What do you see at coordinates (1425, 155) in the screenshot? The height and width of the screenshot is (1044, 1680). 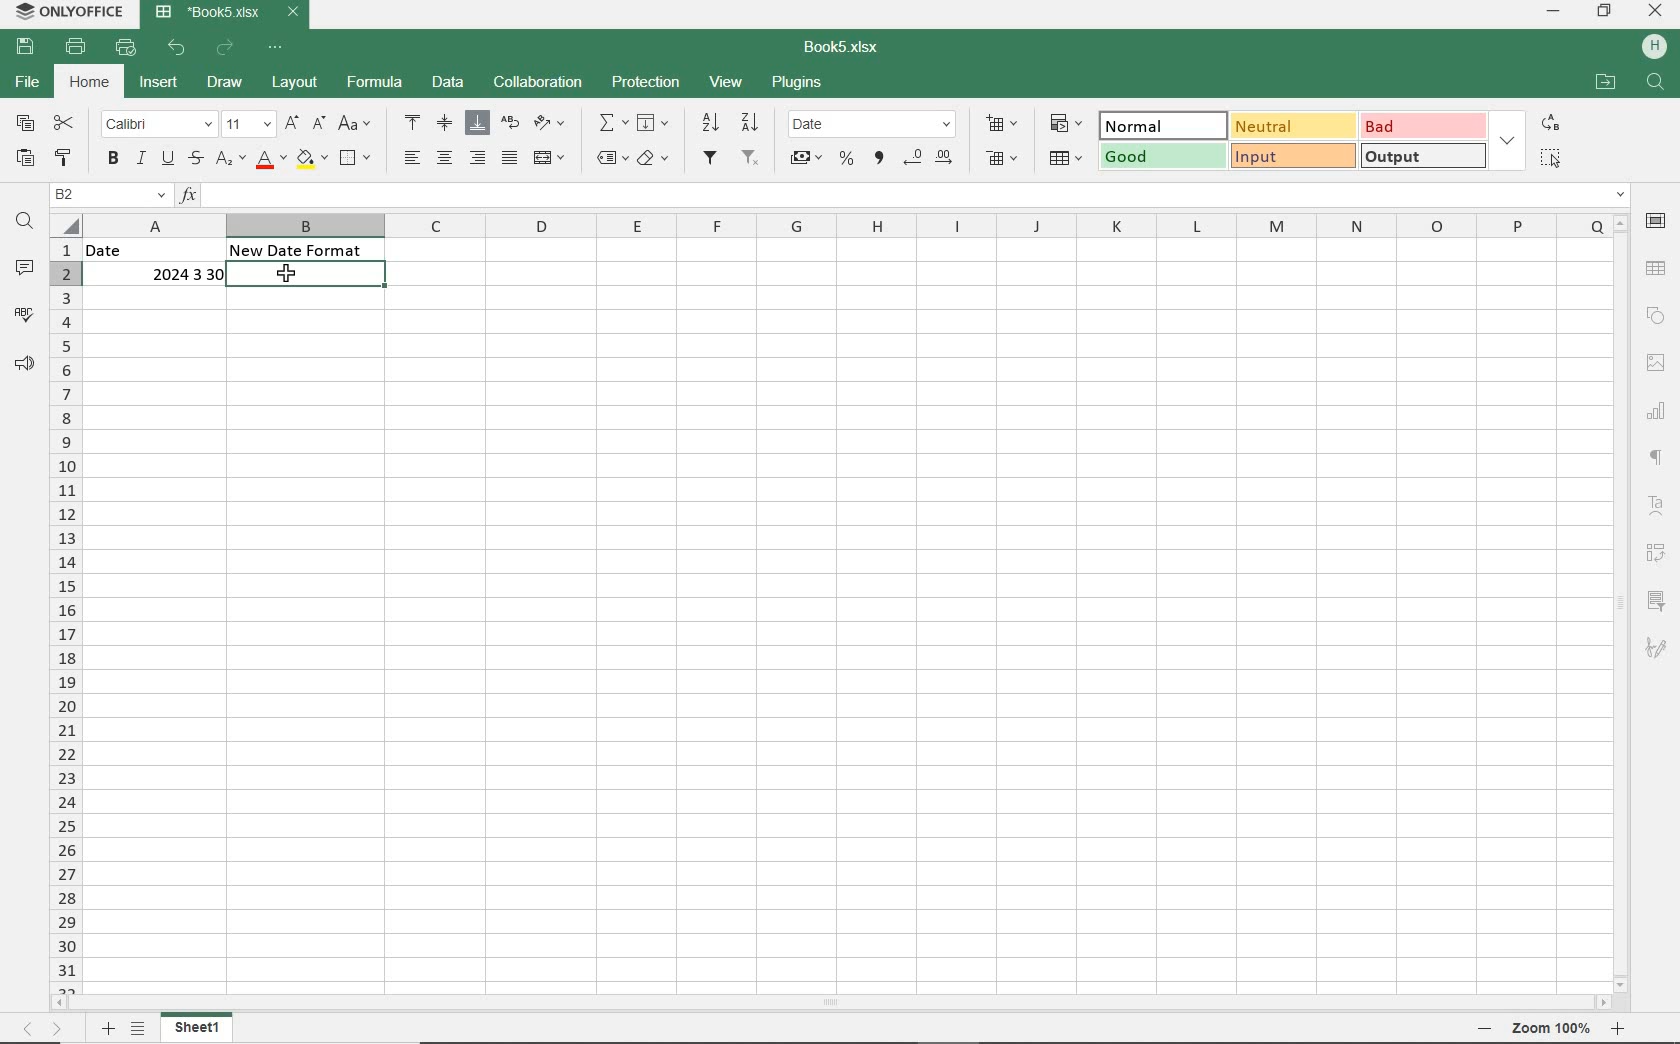 I see `OUTPUT` at bounding box center [1425, 155].